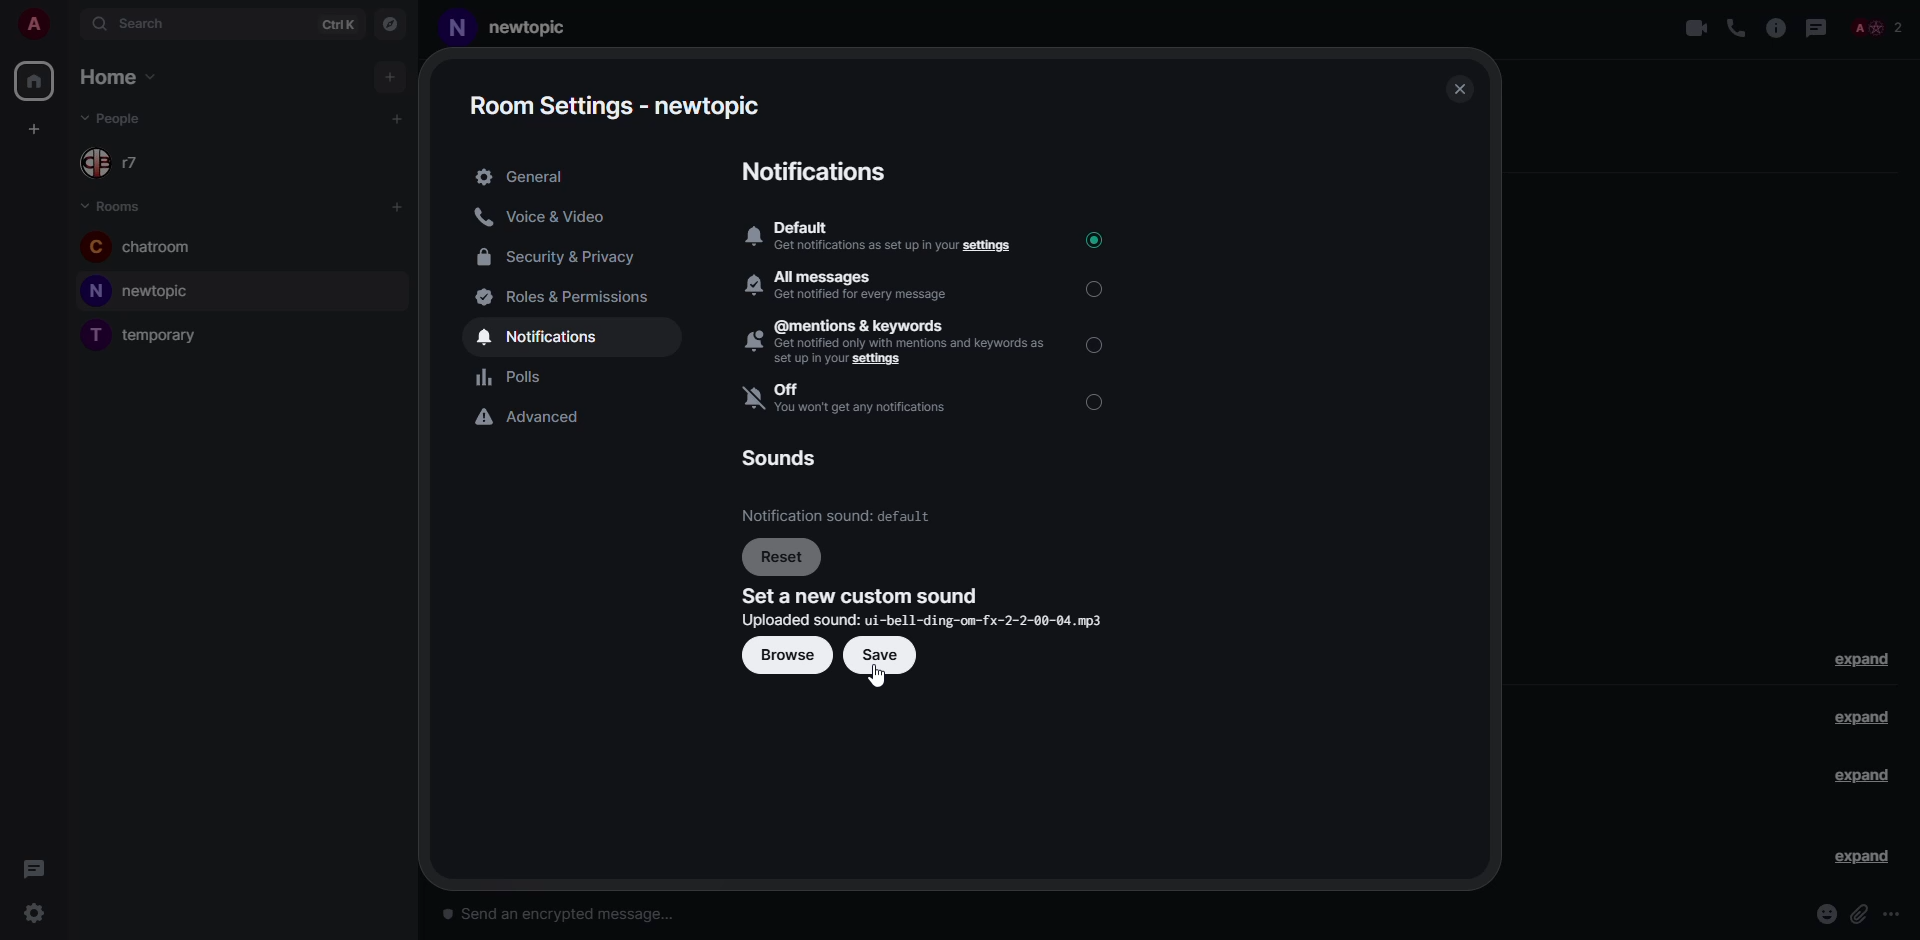 The width and height of the screenshot is (1920, 940). I want to click on a Default® Get notifications as set up in your settings, so click(880, 238).